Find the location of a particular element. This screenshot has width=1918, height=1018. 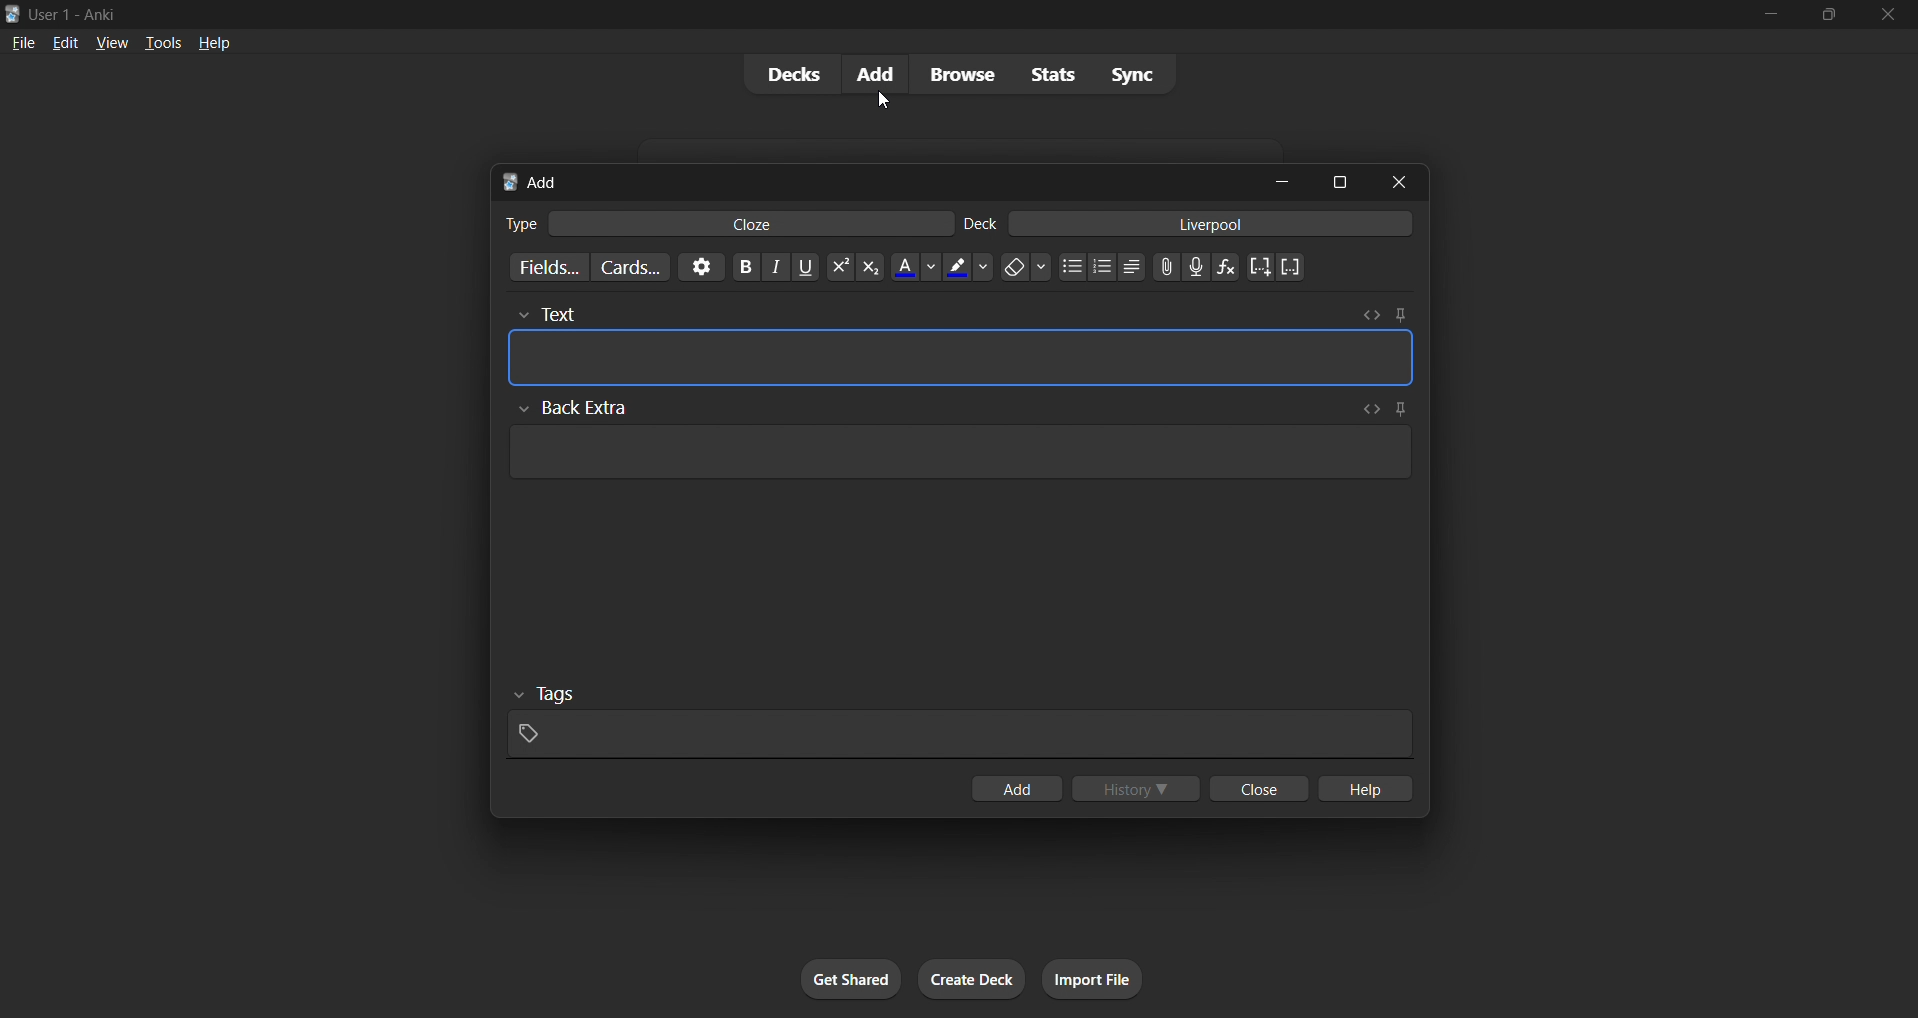

unordered list is located at coordinates (1076, 270).